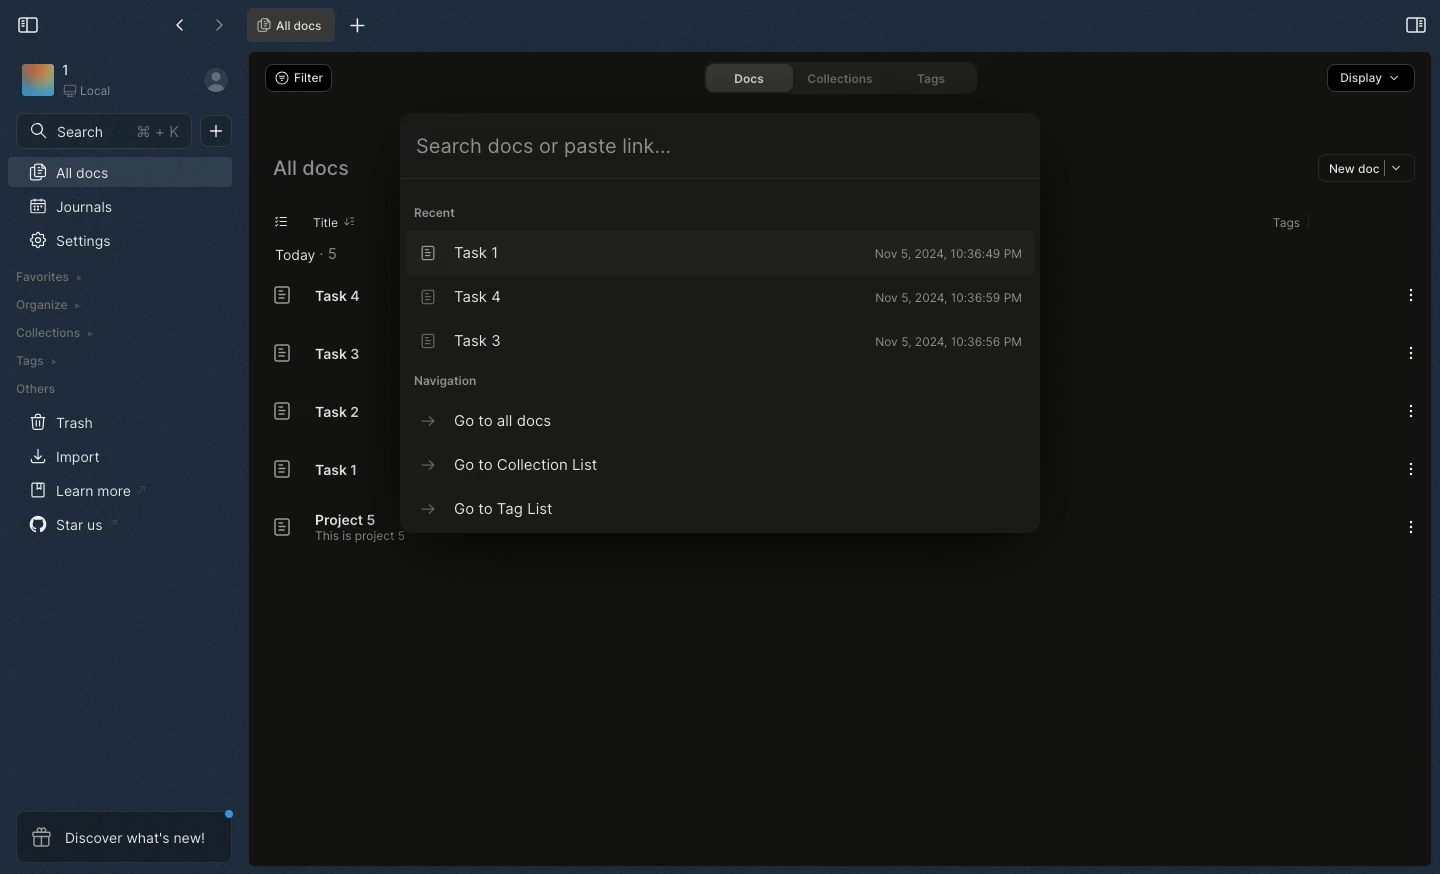  I want to click on Options, so click(1411, 351).